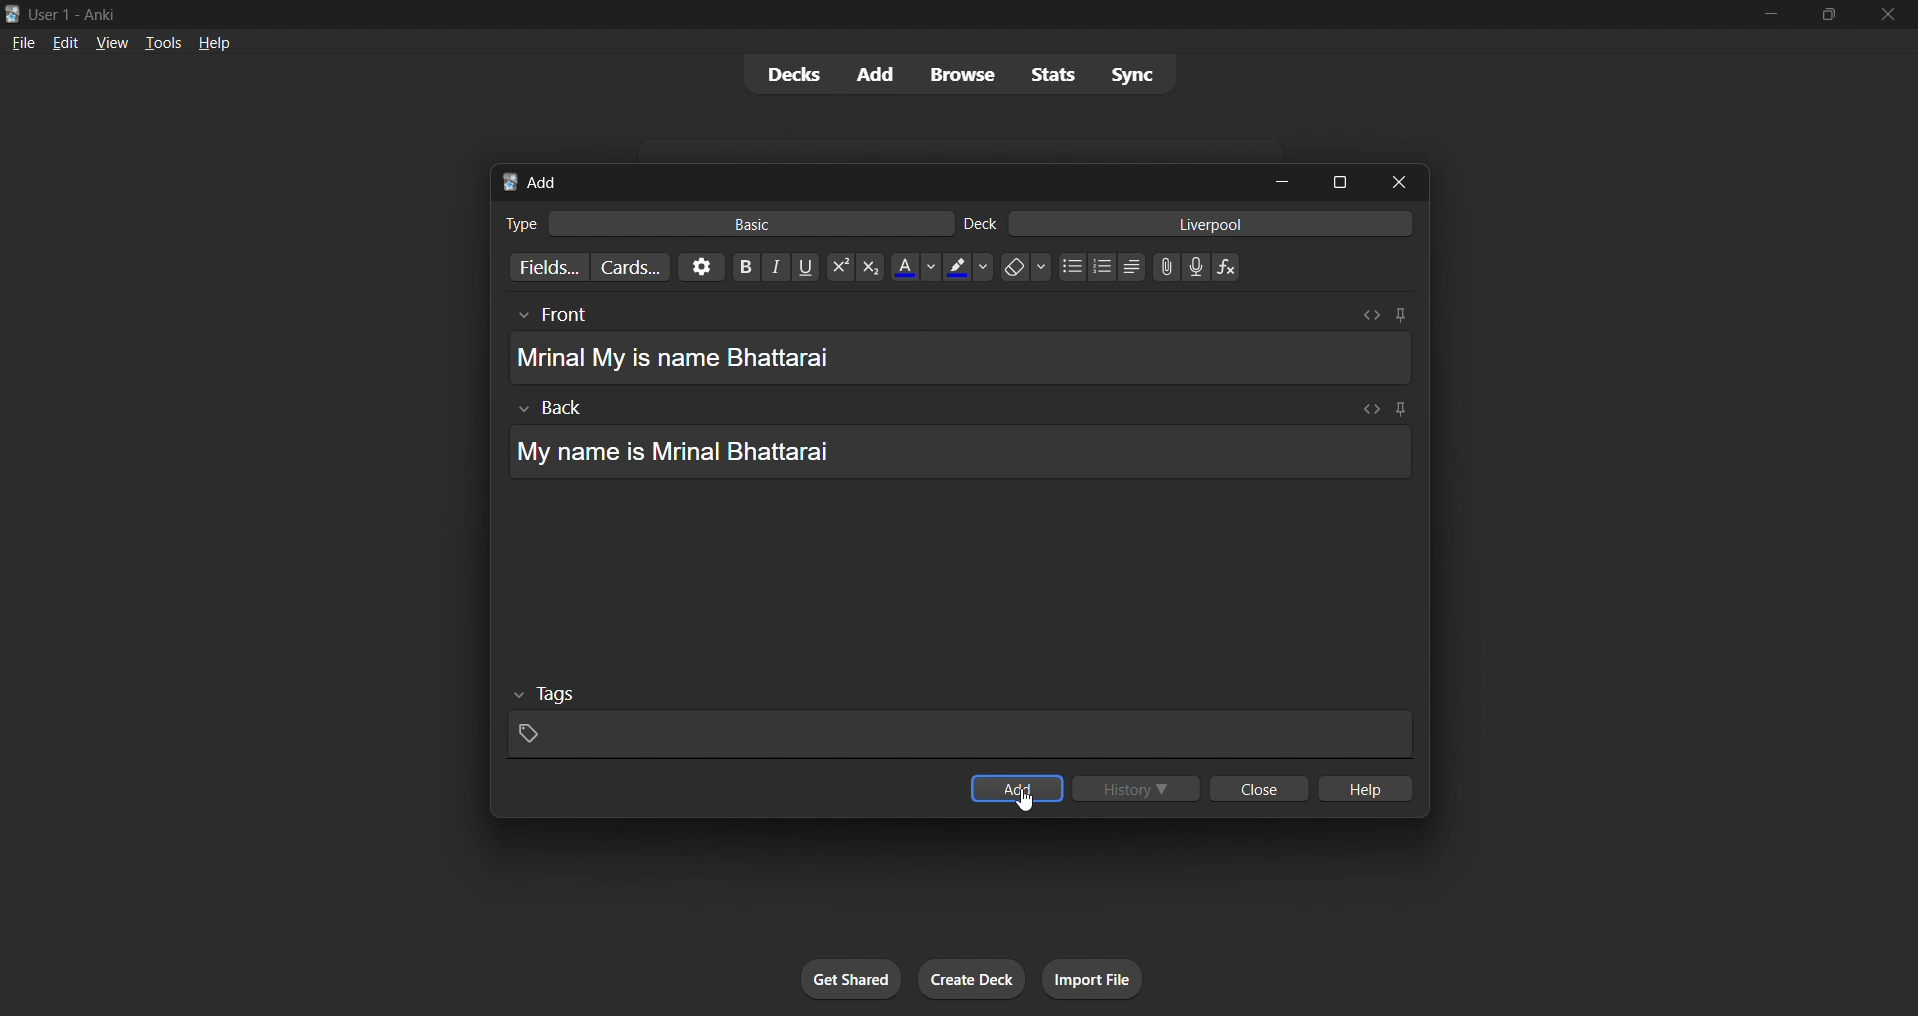 The width and height of the screenshot is (1918, 1016). Describe the element at coordinates (786, 73) in the screenshot. I see `decks` at that location.